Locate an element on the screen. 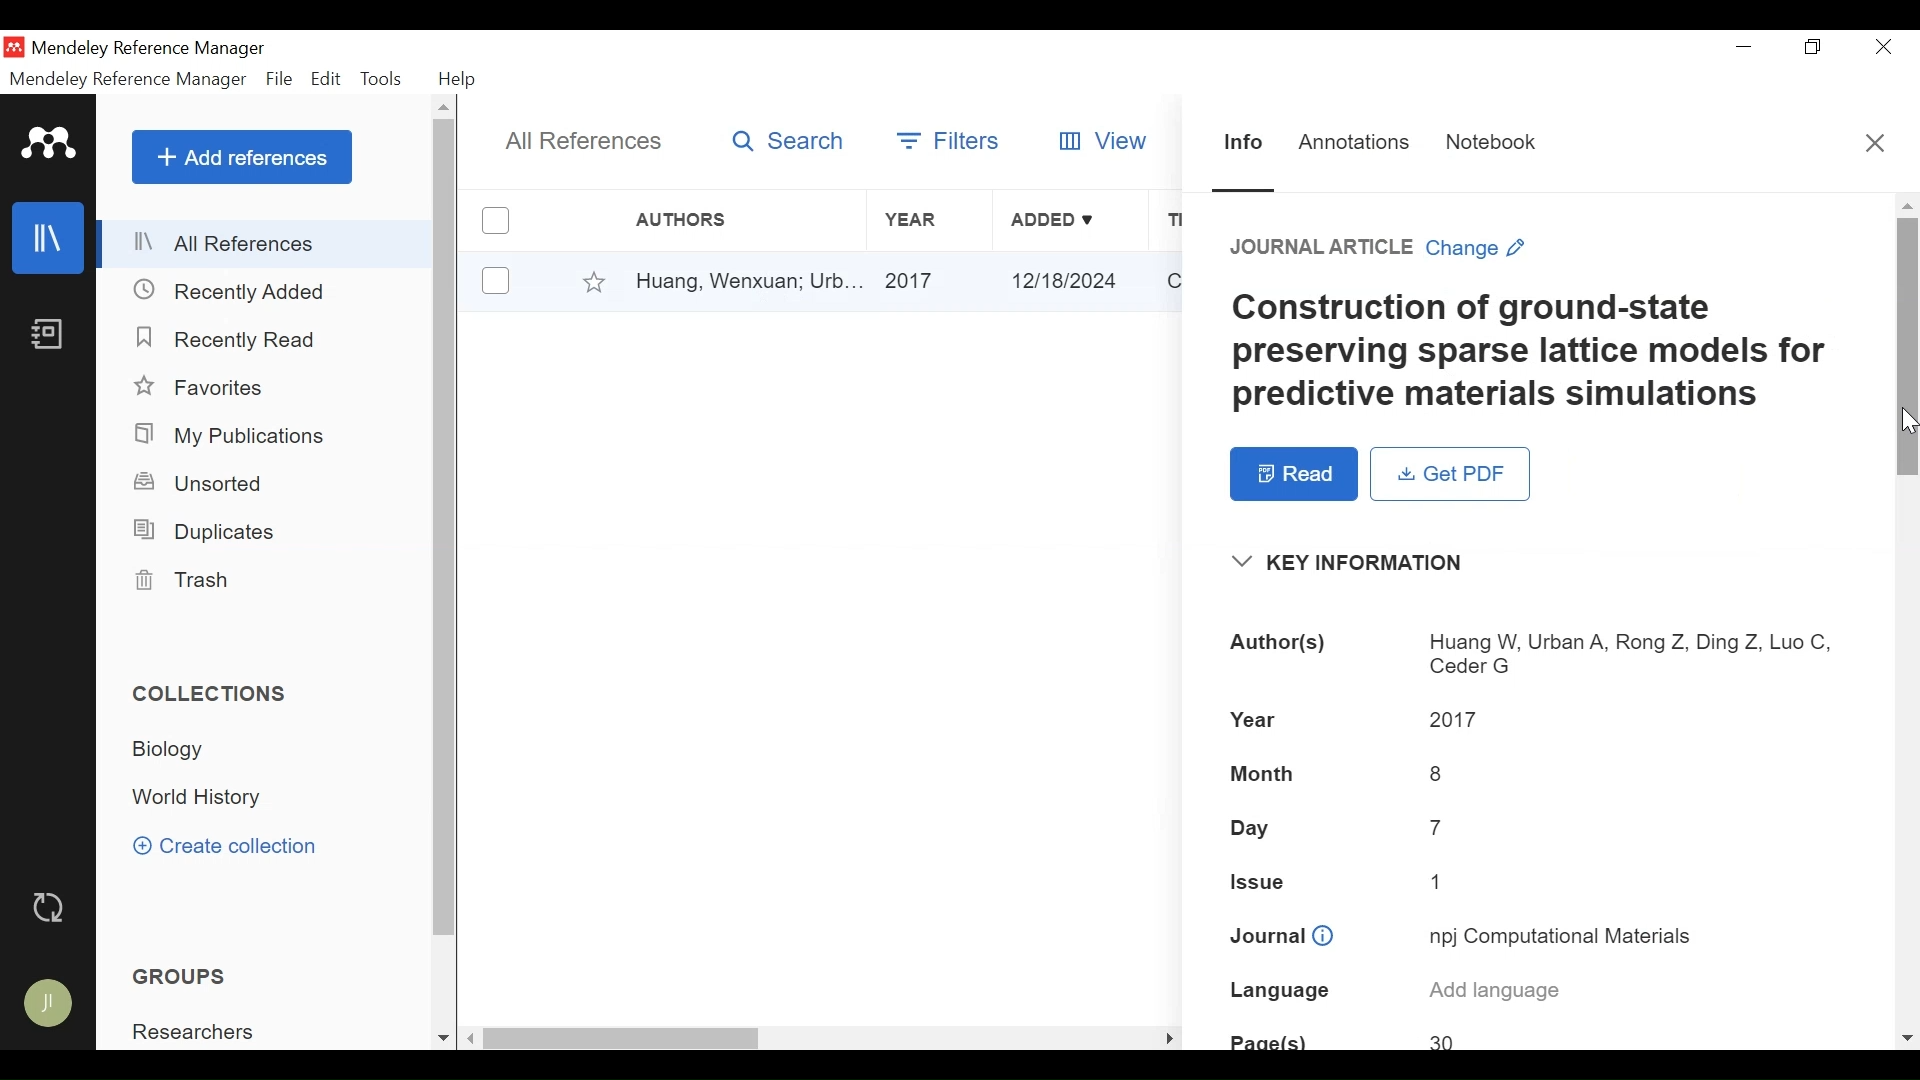  Cursor is located at coordinates (1905, 418).